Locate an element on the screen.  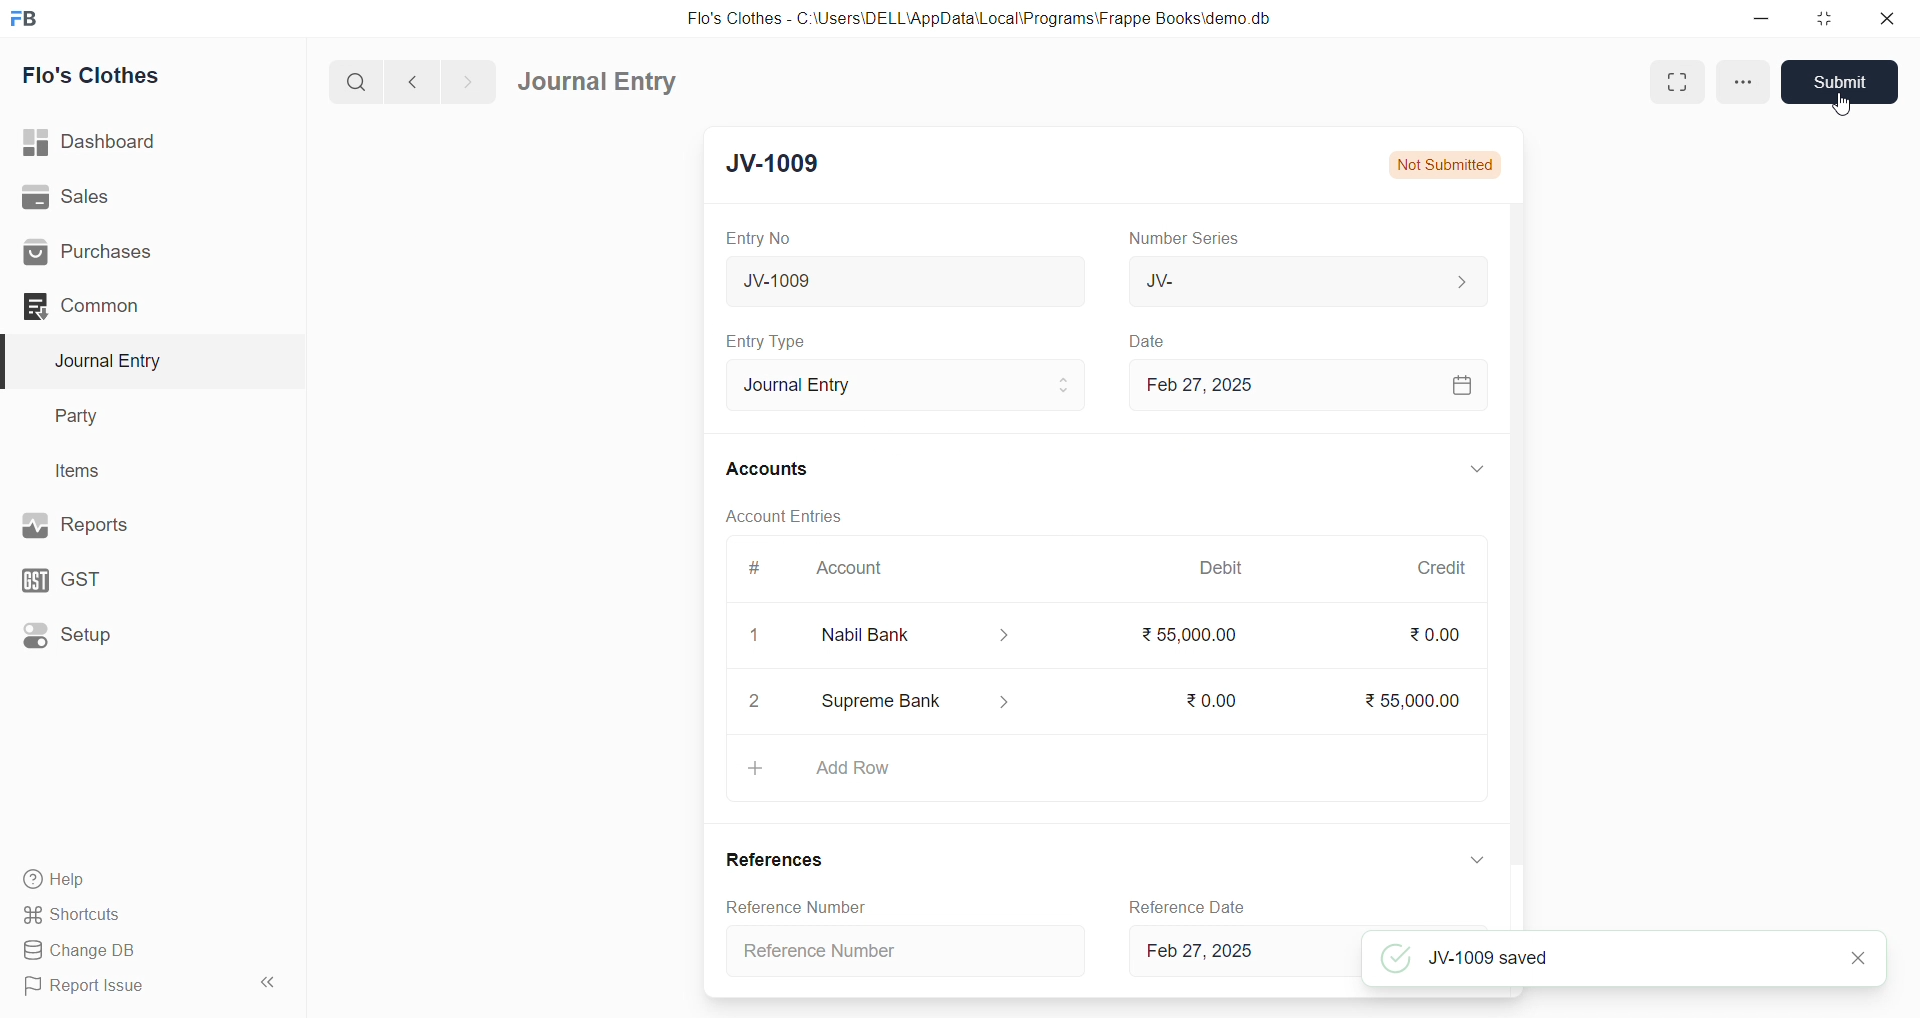
navigate backward is located at coordinates (415, 83).